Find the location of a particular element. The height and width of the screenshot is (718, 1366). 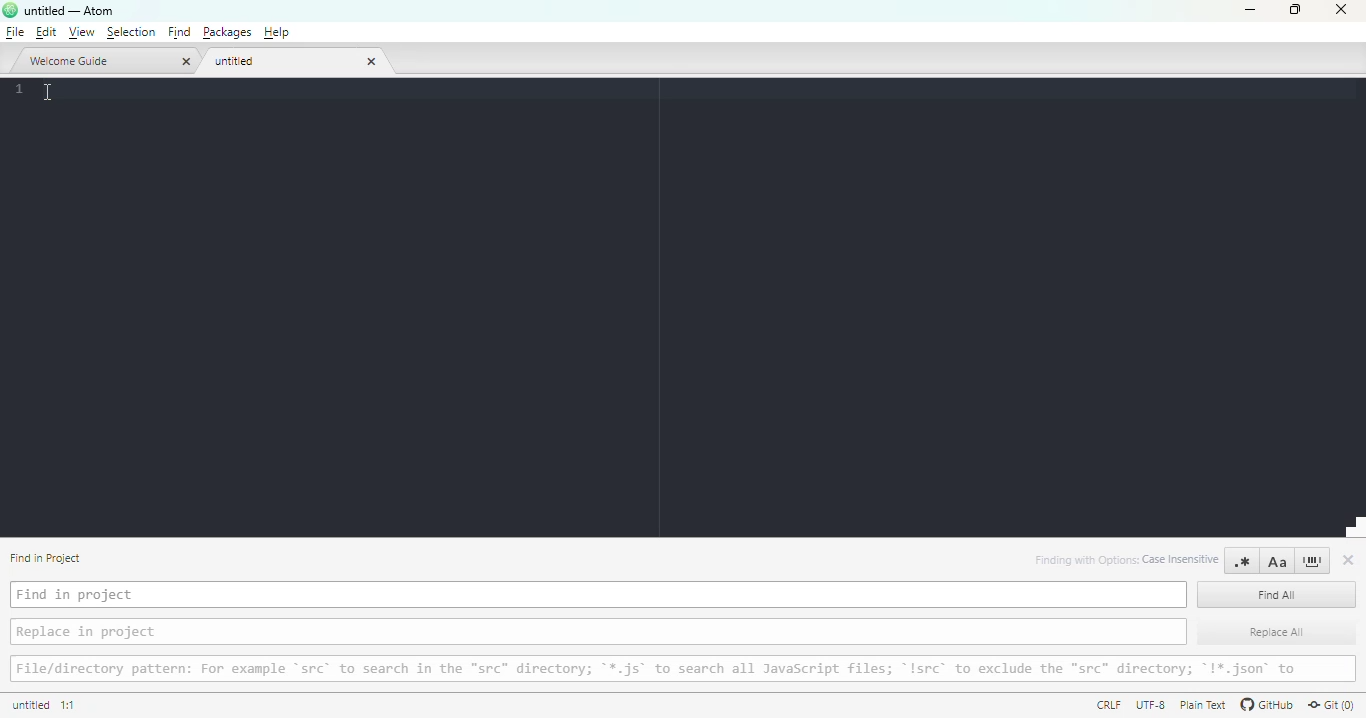

find in project is located at coordinates (598, 594).